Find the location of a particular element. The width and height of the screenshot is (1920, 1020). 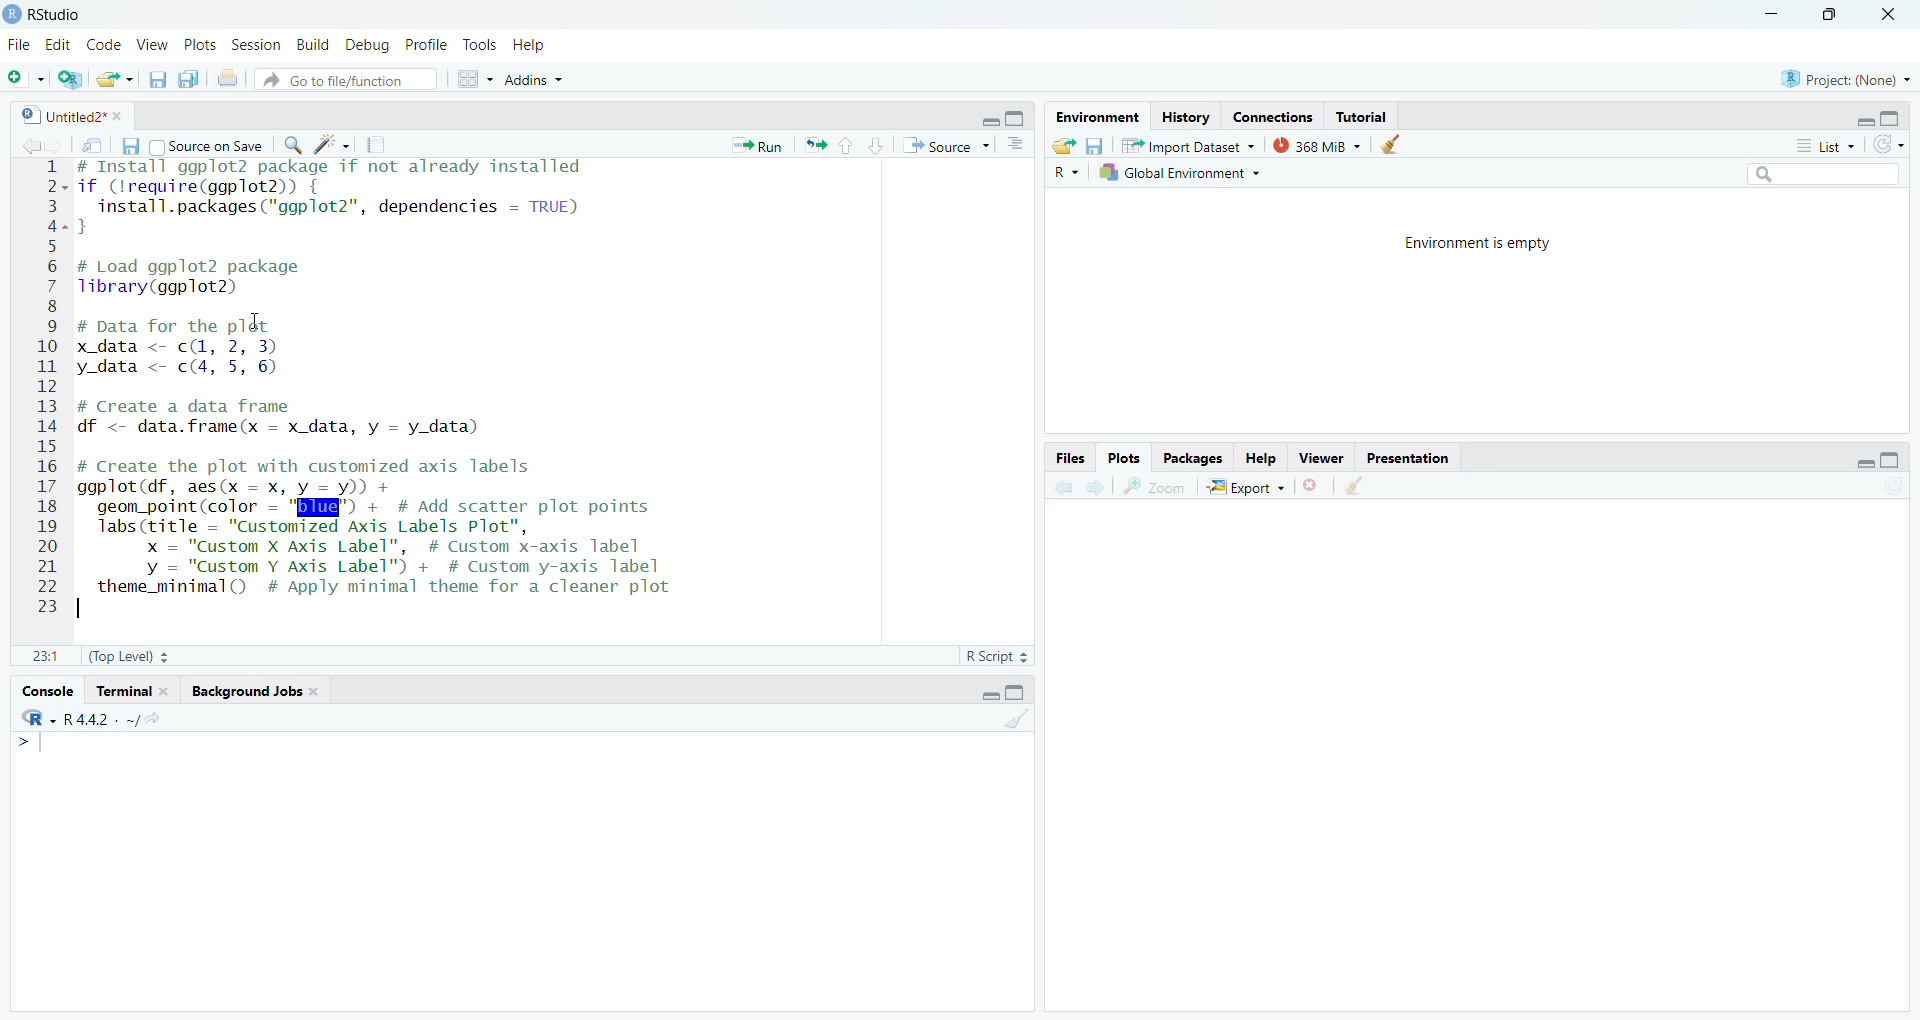

Viewer is located at coordinates (1318, 459).